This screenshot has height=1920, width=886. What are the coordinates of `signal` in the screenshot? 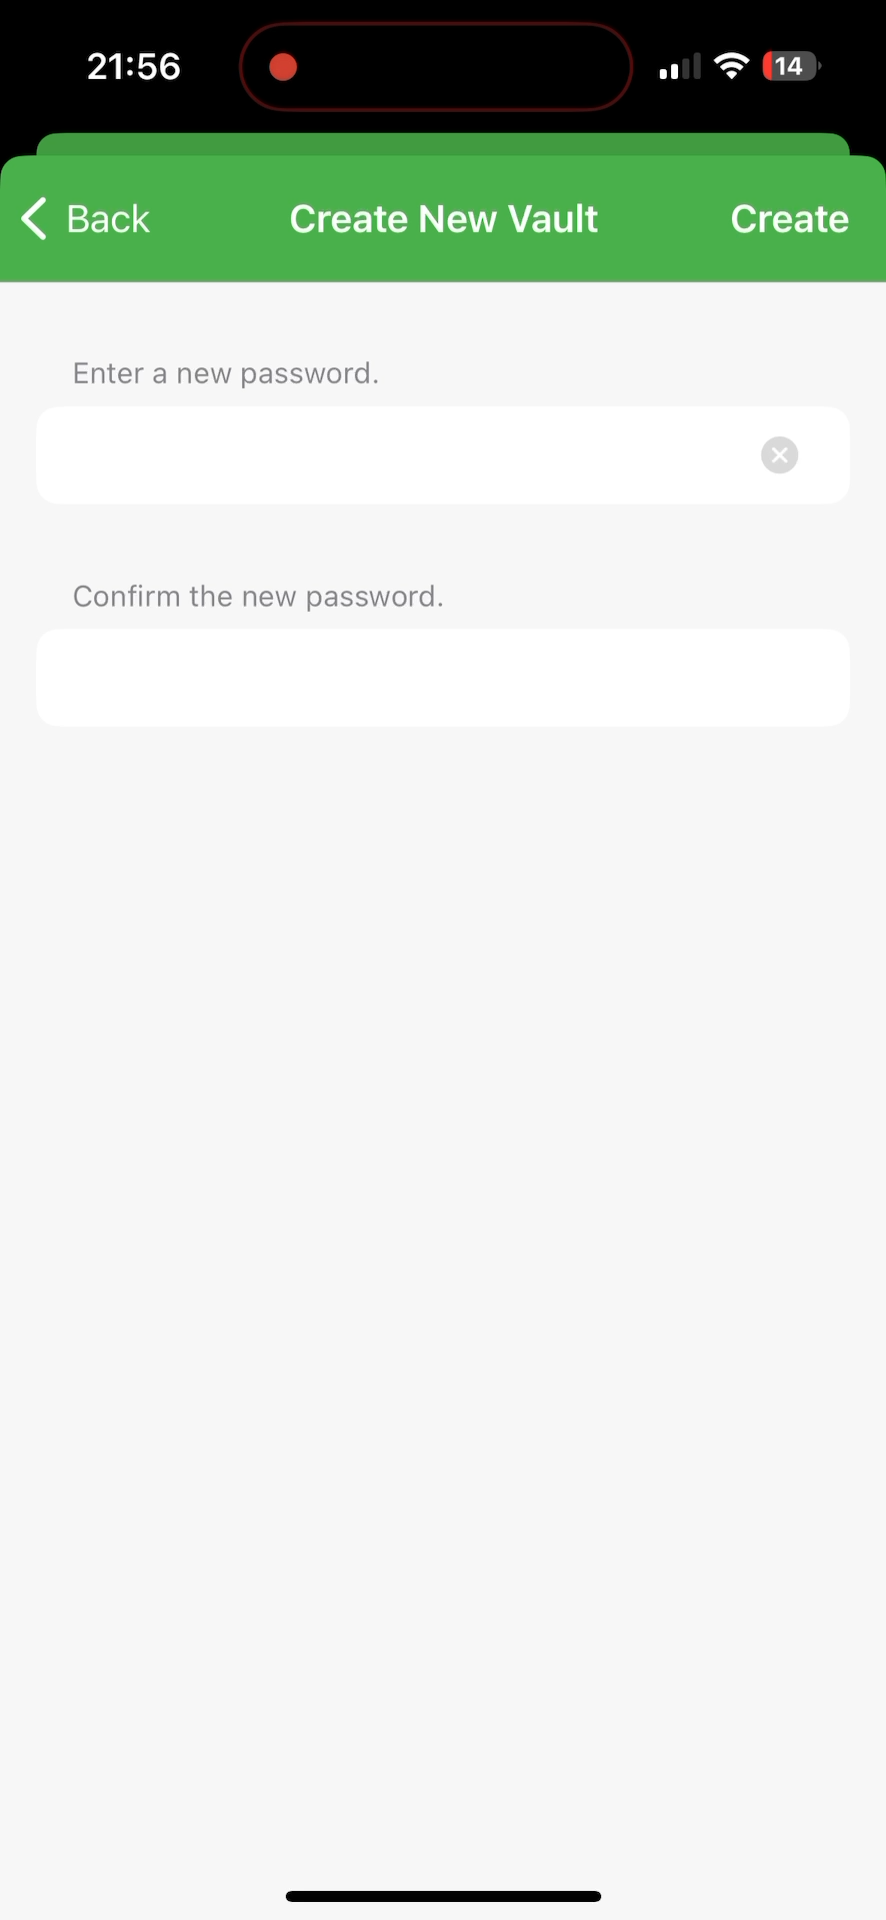 It's located at (677, 67).